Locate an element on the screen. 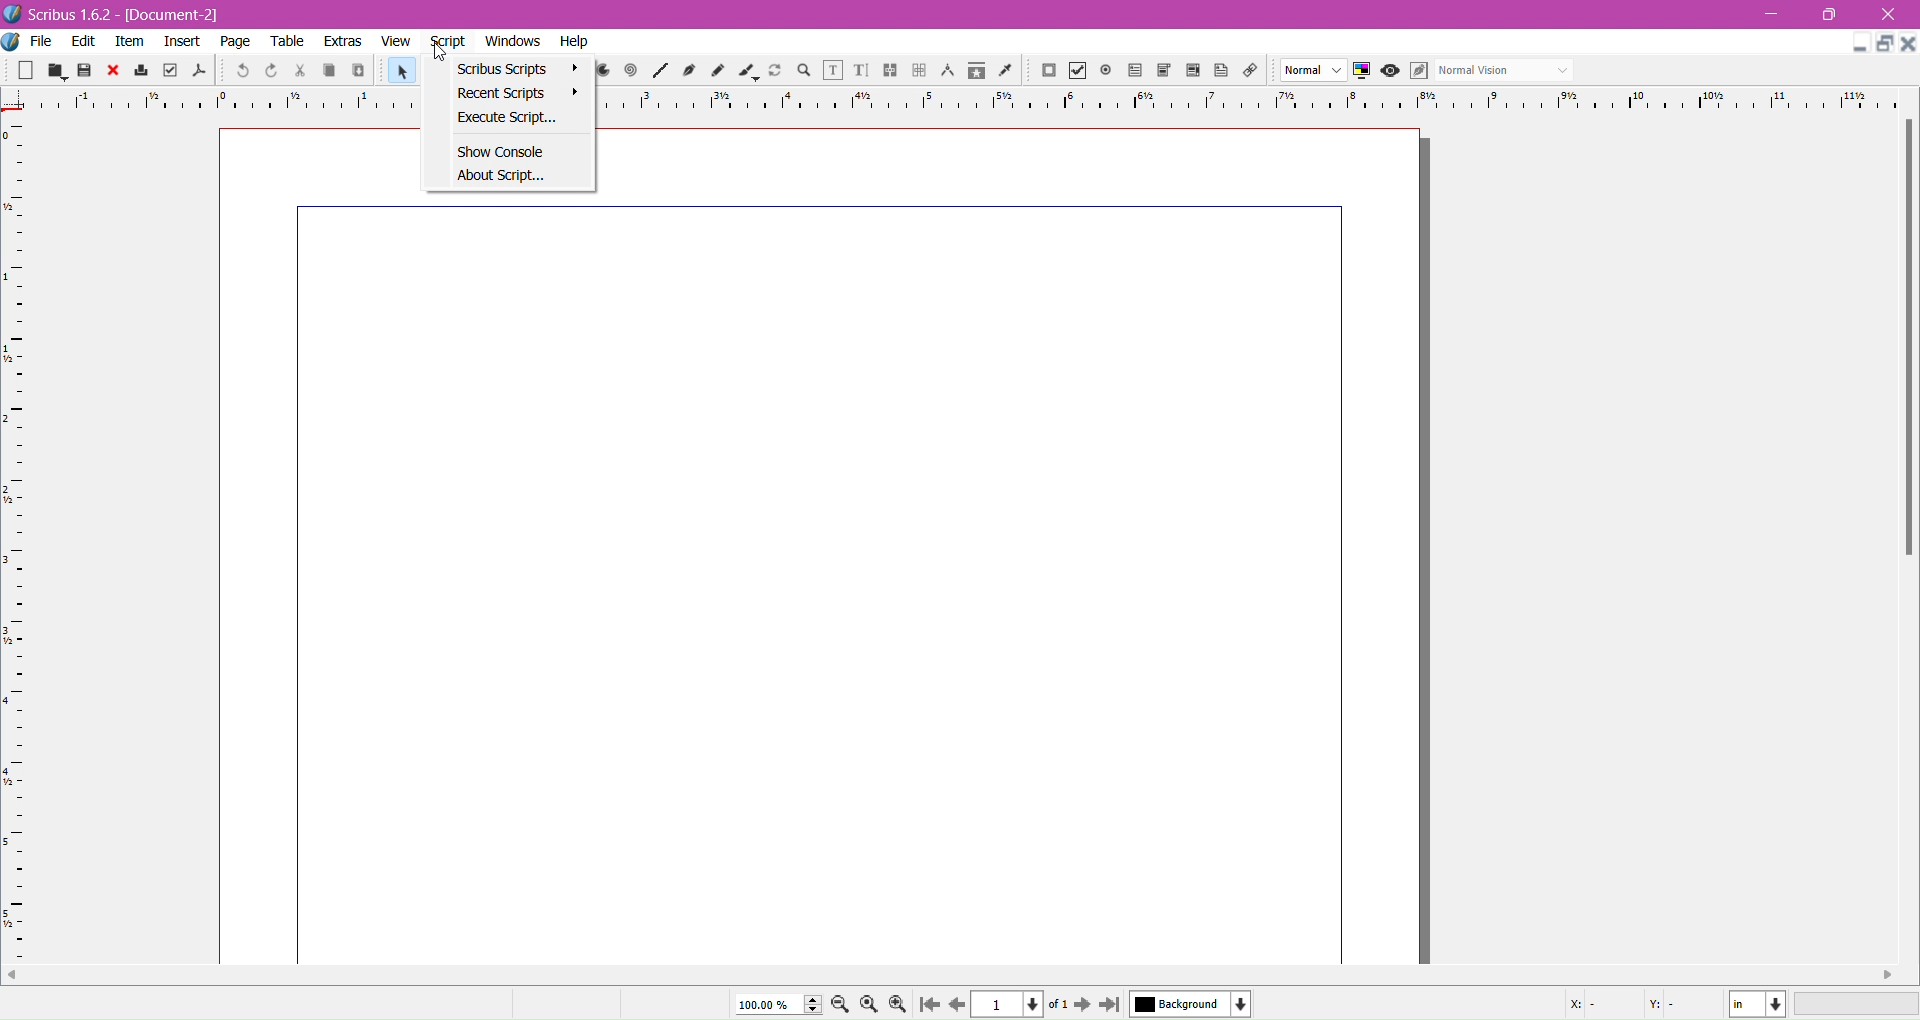  Zoom to 100% is located at coordinates (869, 1005).